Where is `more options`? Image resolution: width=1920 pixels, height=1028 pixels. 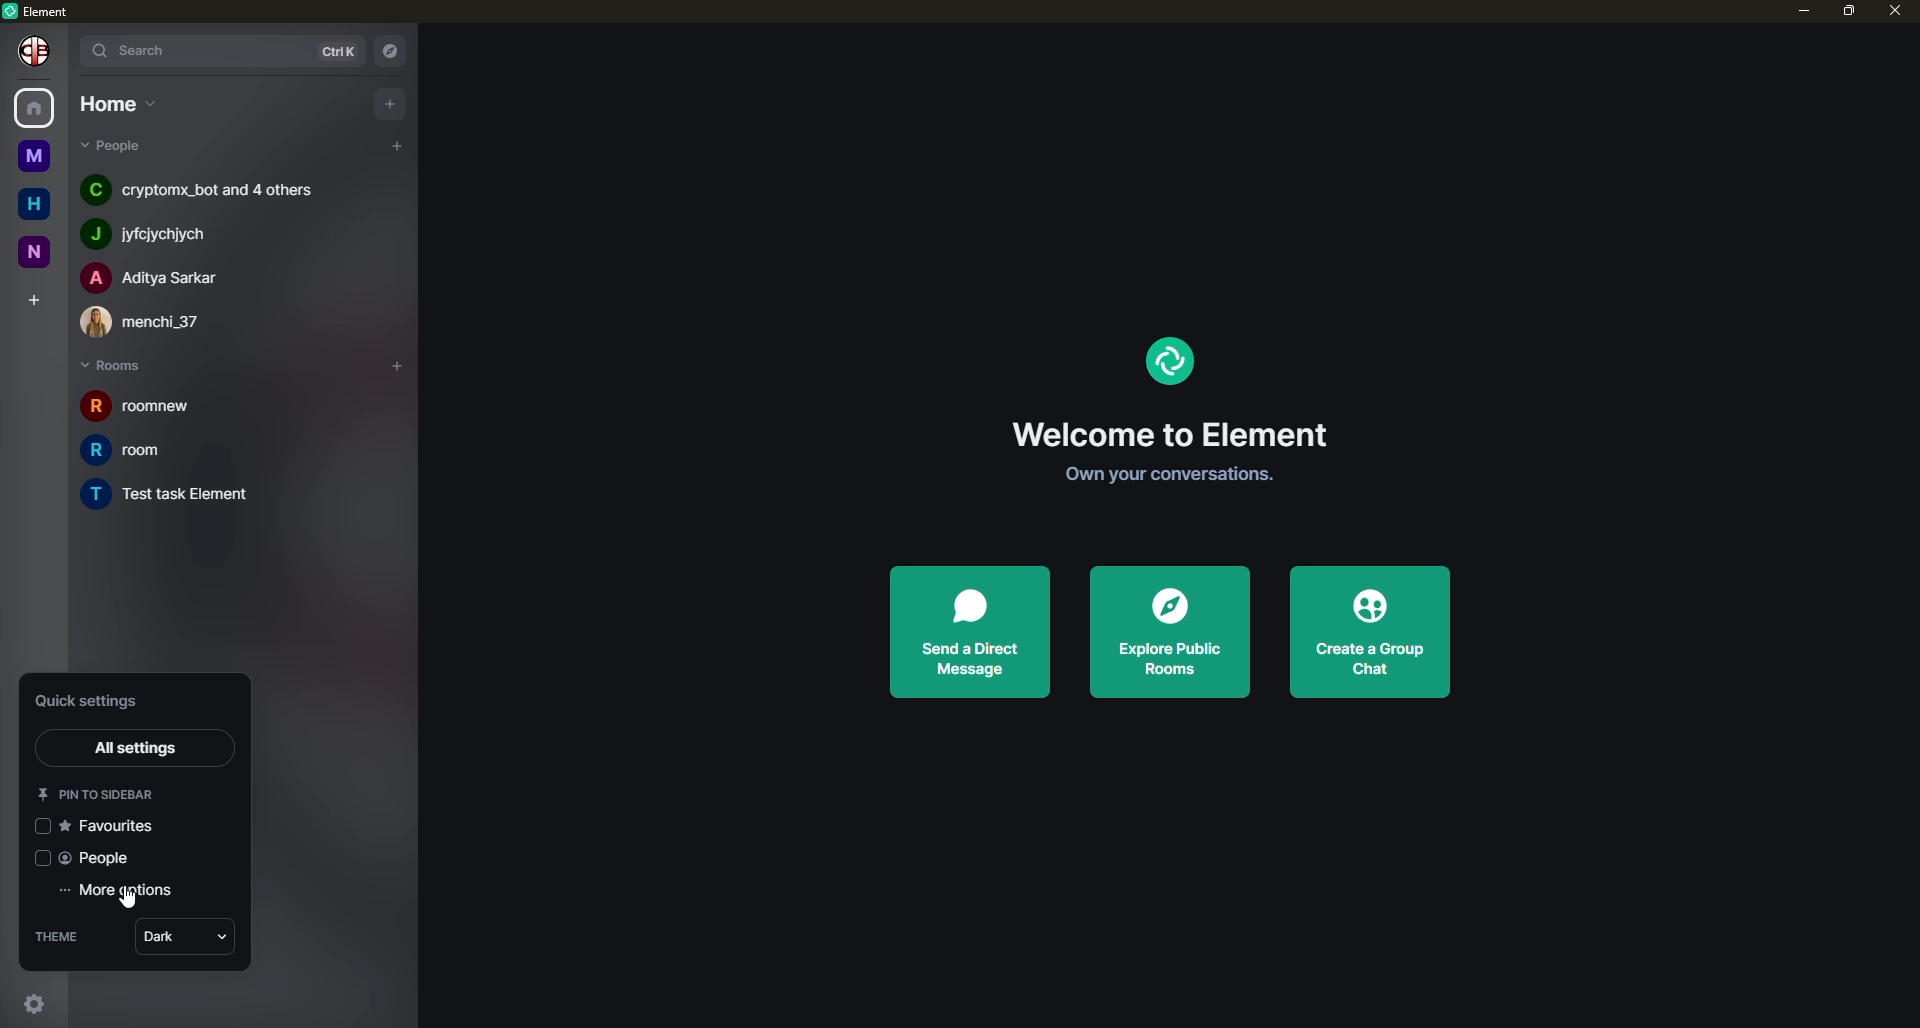 more options is located at coordinates (126, 892).